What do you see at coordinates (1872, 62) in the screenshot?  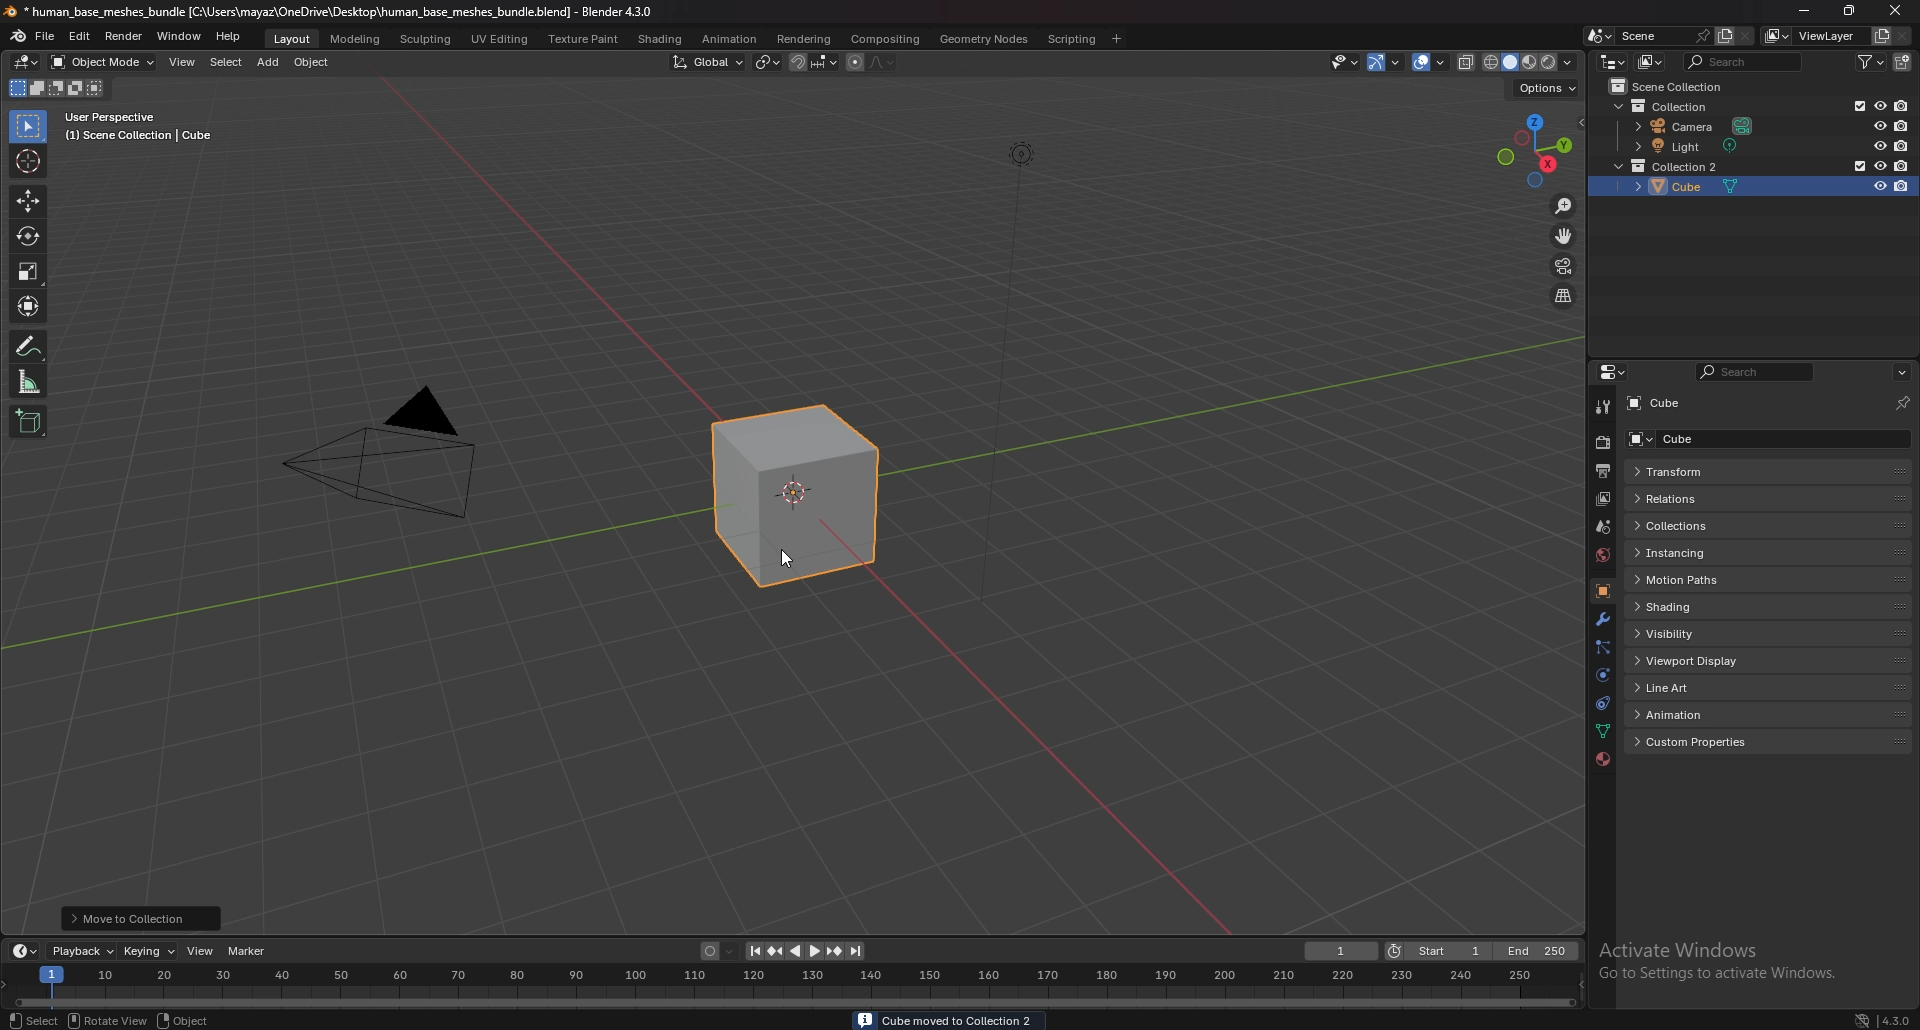 I see `filter` at bounding box center [1872, 62].